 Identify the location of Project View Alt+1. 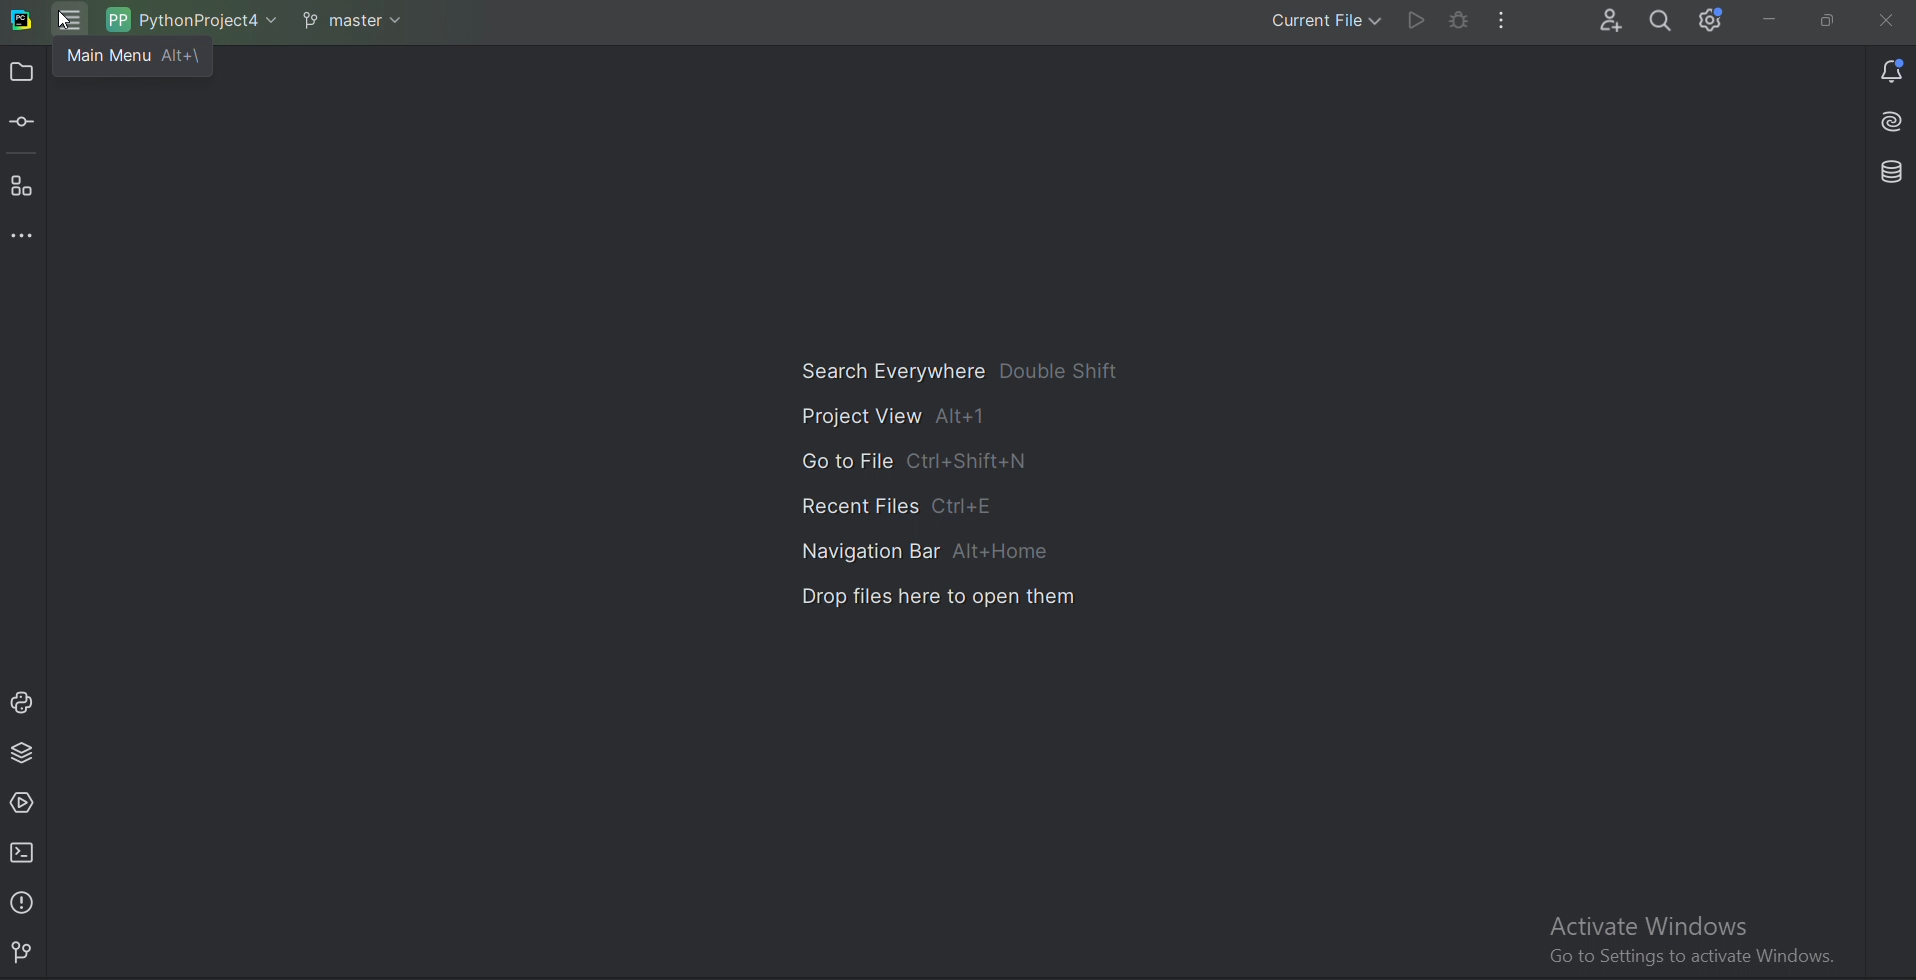
(904, 418).